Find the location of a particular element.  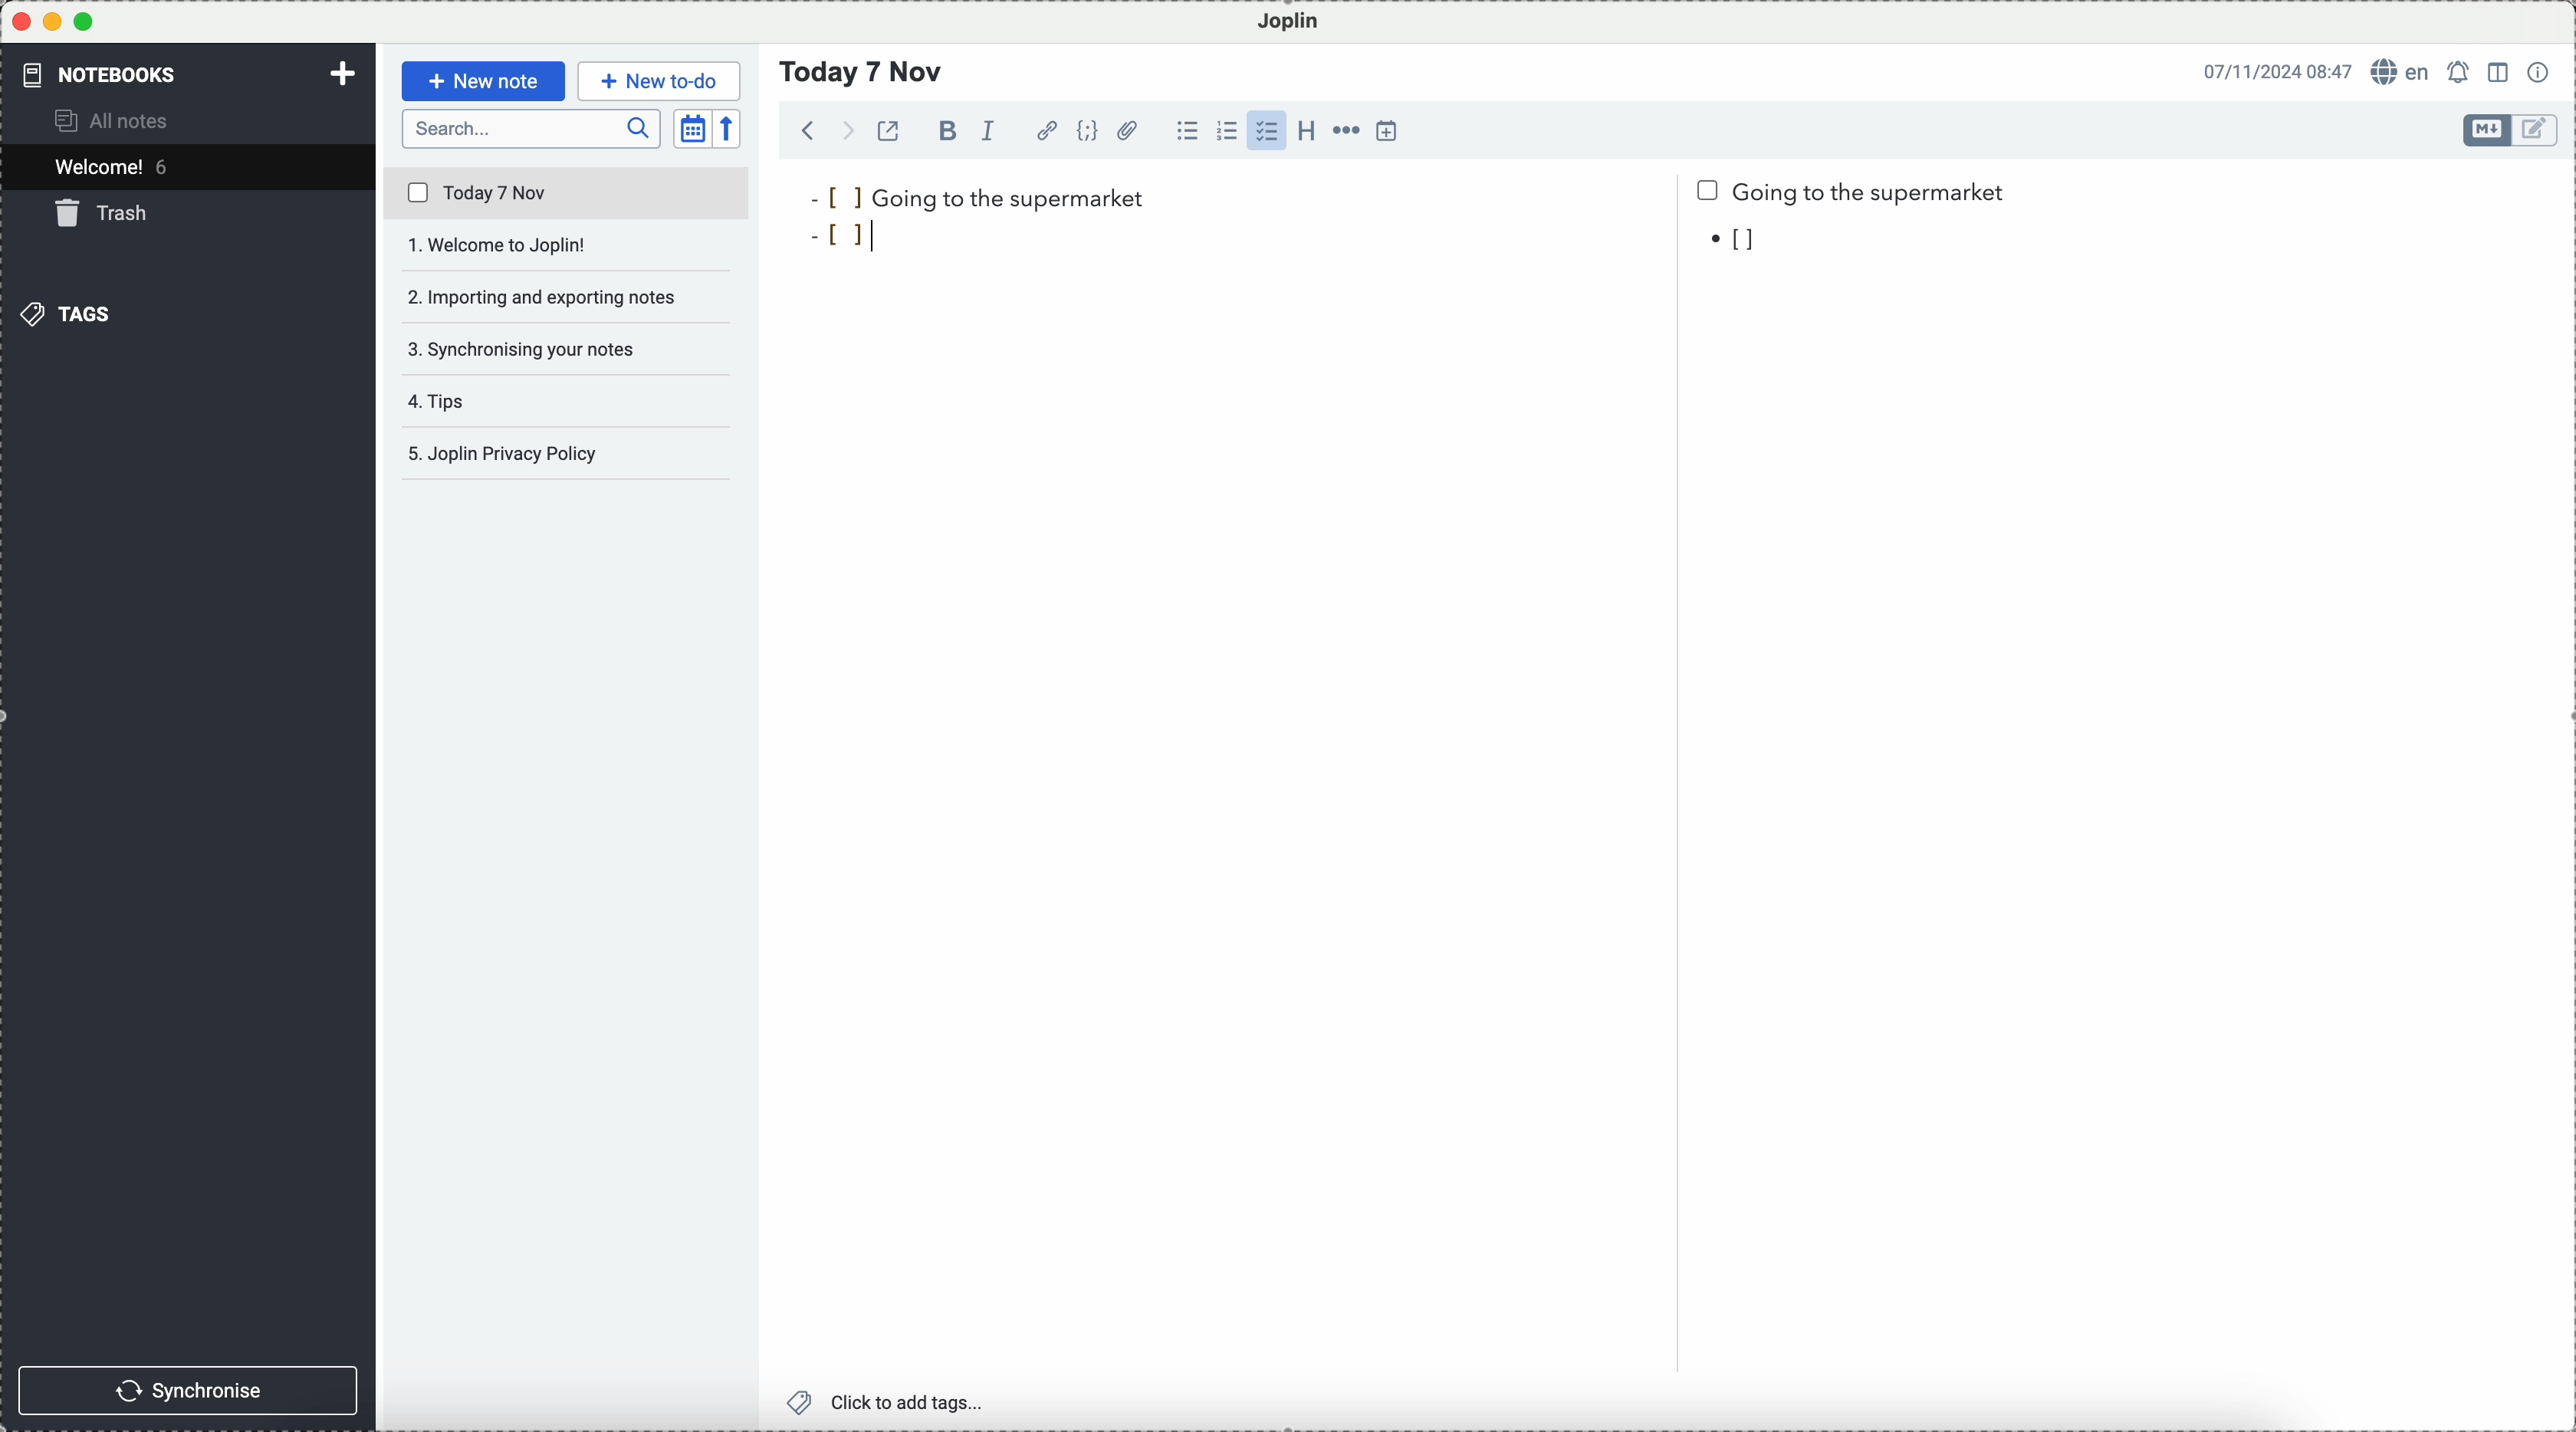

reverse sort order is located at coordinates (729, 129).